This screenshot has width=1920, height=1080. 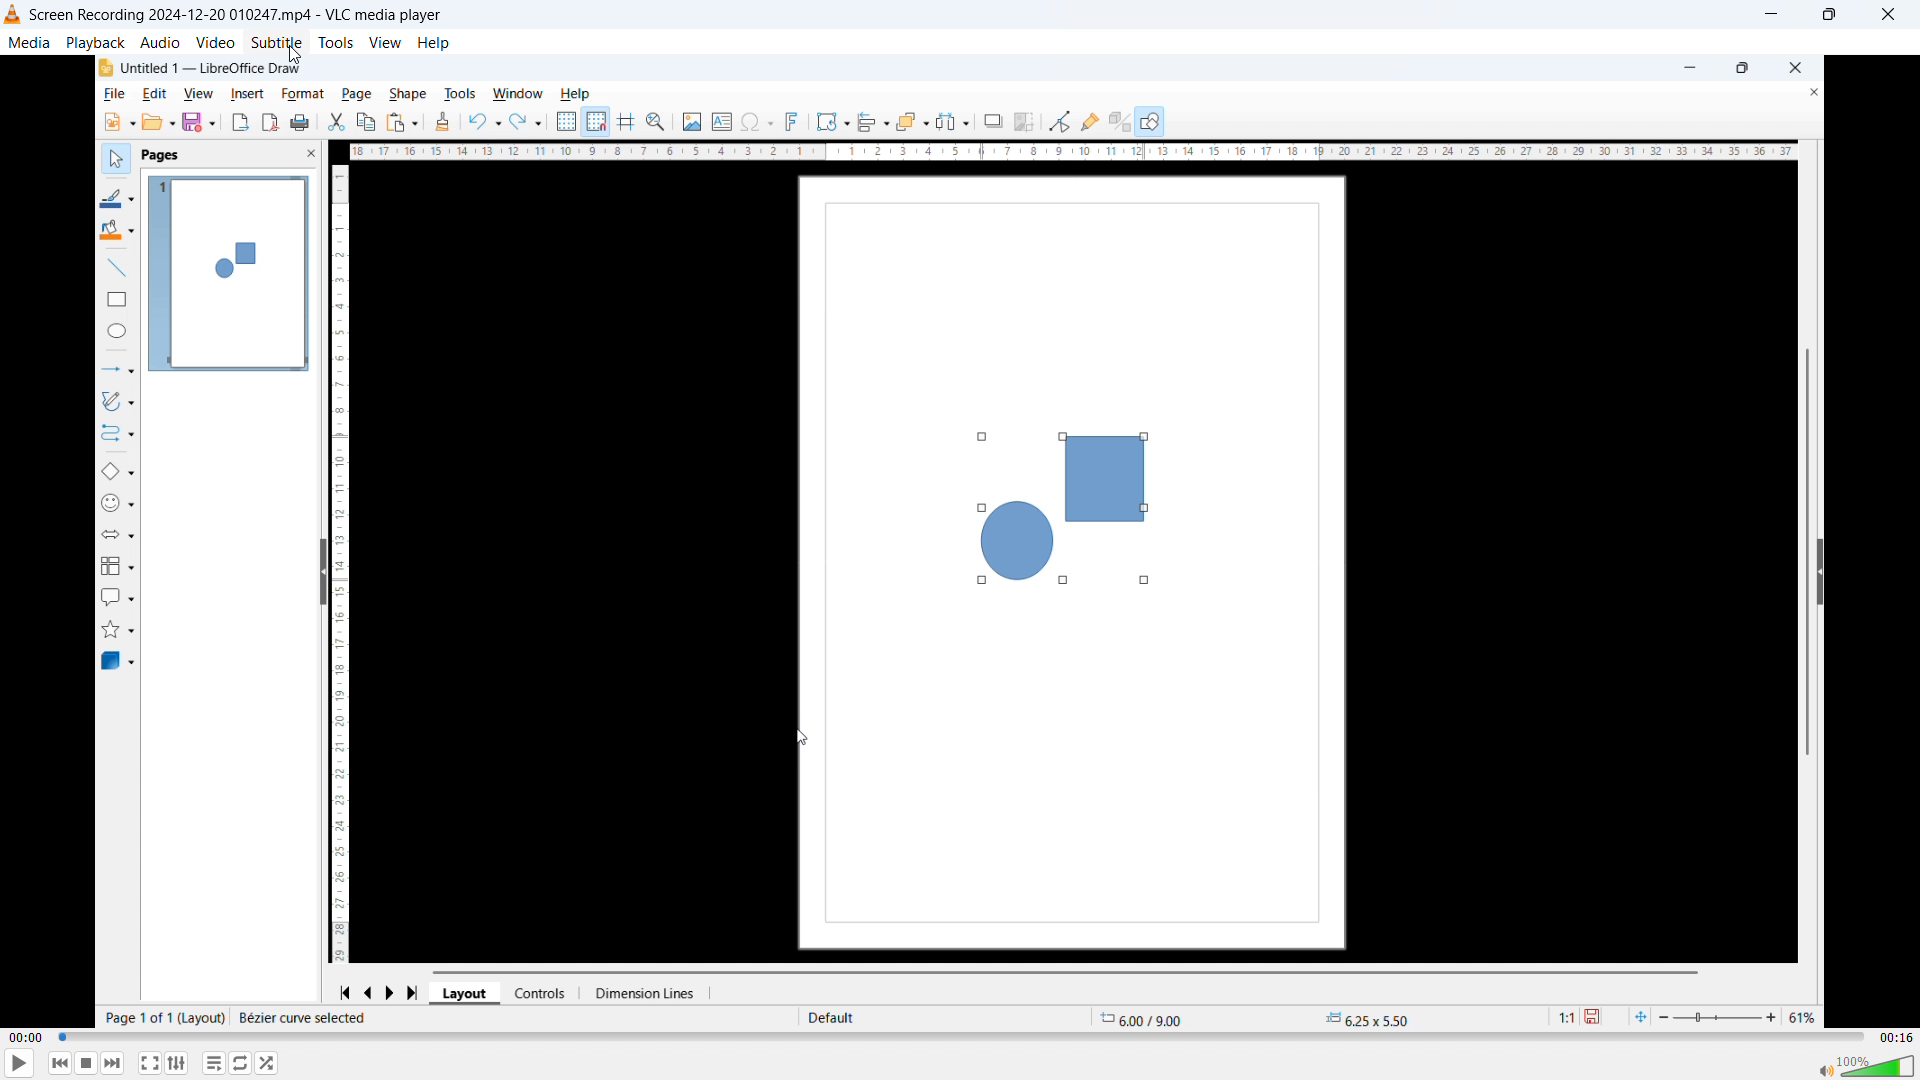 I want to click on Playback , so click(x=95, y=41).